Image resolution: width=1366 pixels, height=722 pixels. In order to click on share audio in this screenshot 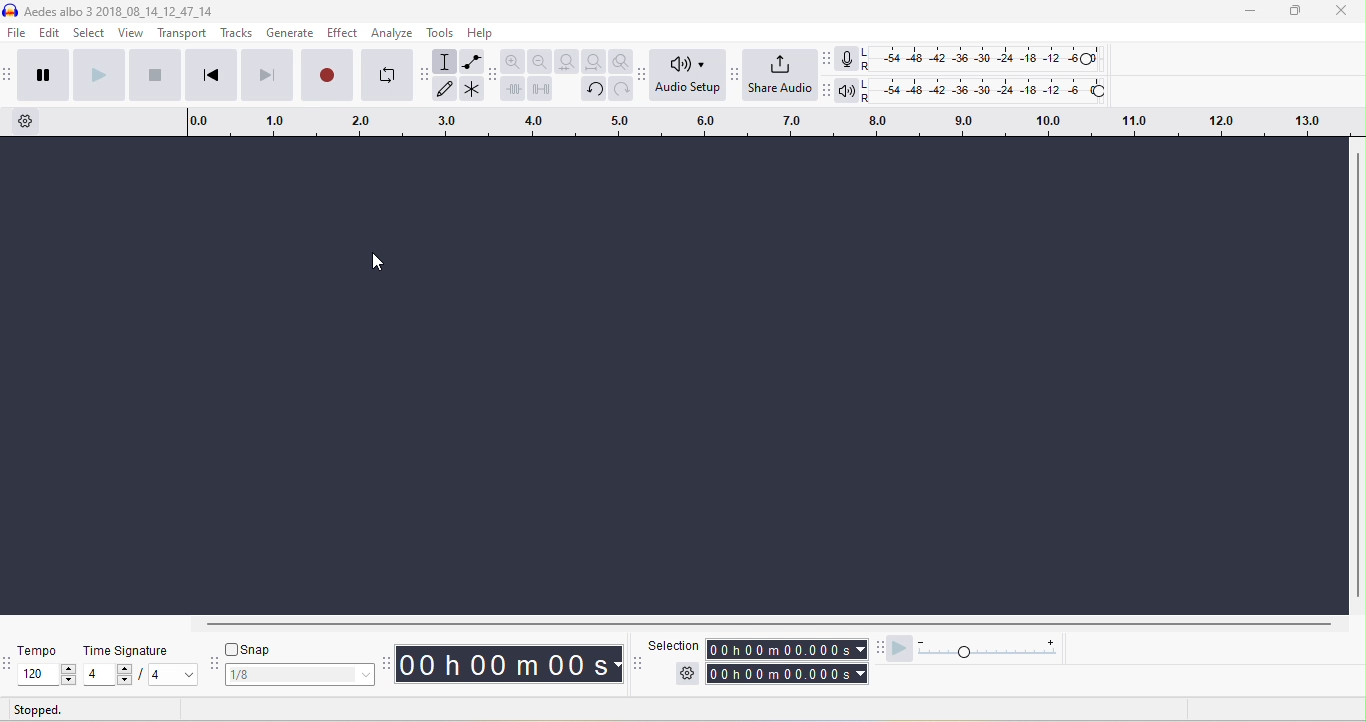, I will do `click(780, 77)`.